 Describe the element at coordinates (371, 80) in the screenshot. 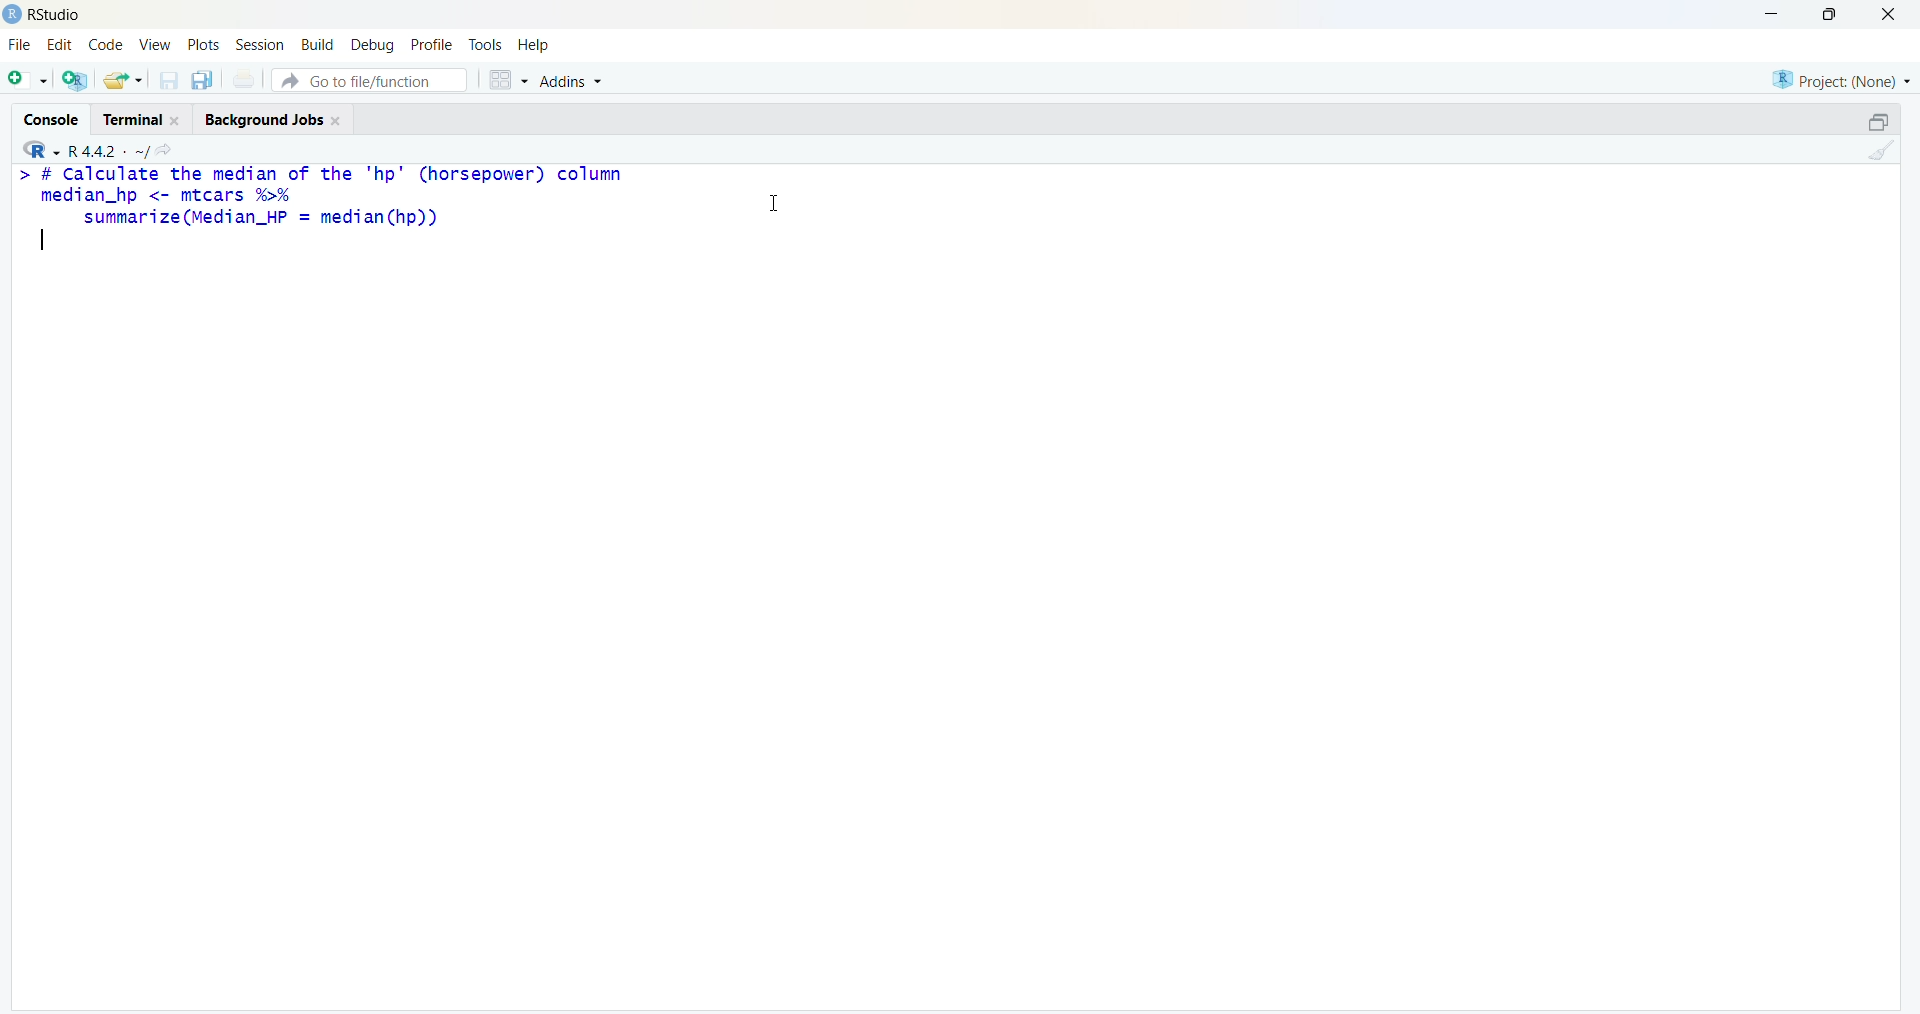

I see `go to file/function` at that location.